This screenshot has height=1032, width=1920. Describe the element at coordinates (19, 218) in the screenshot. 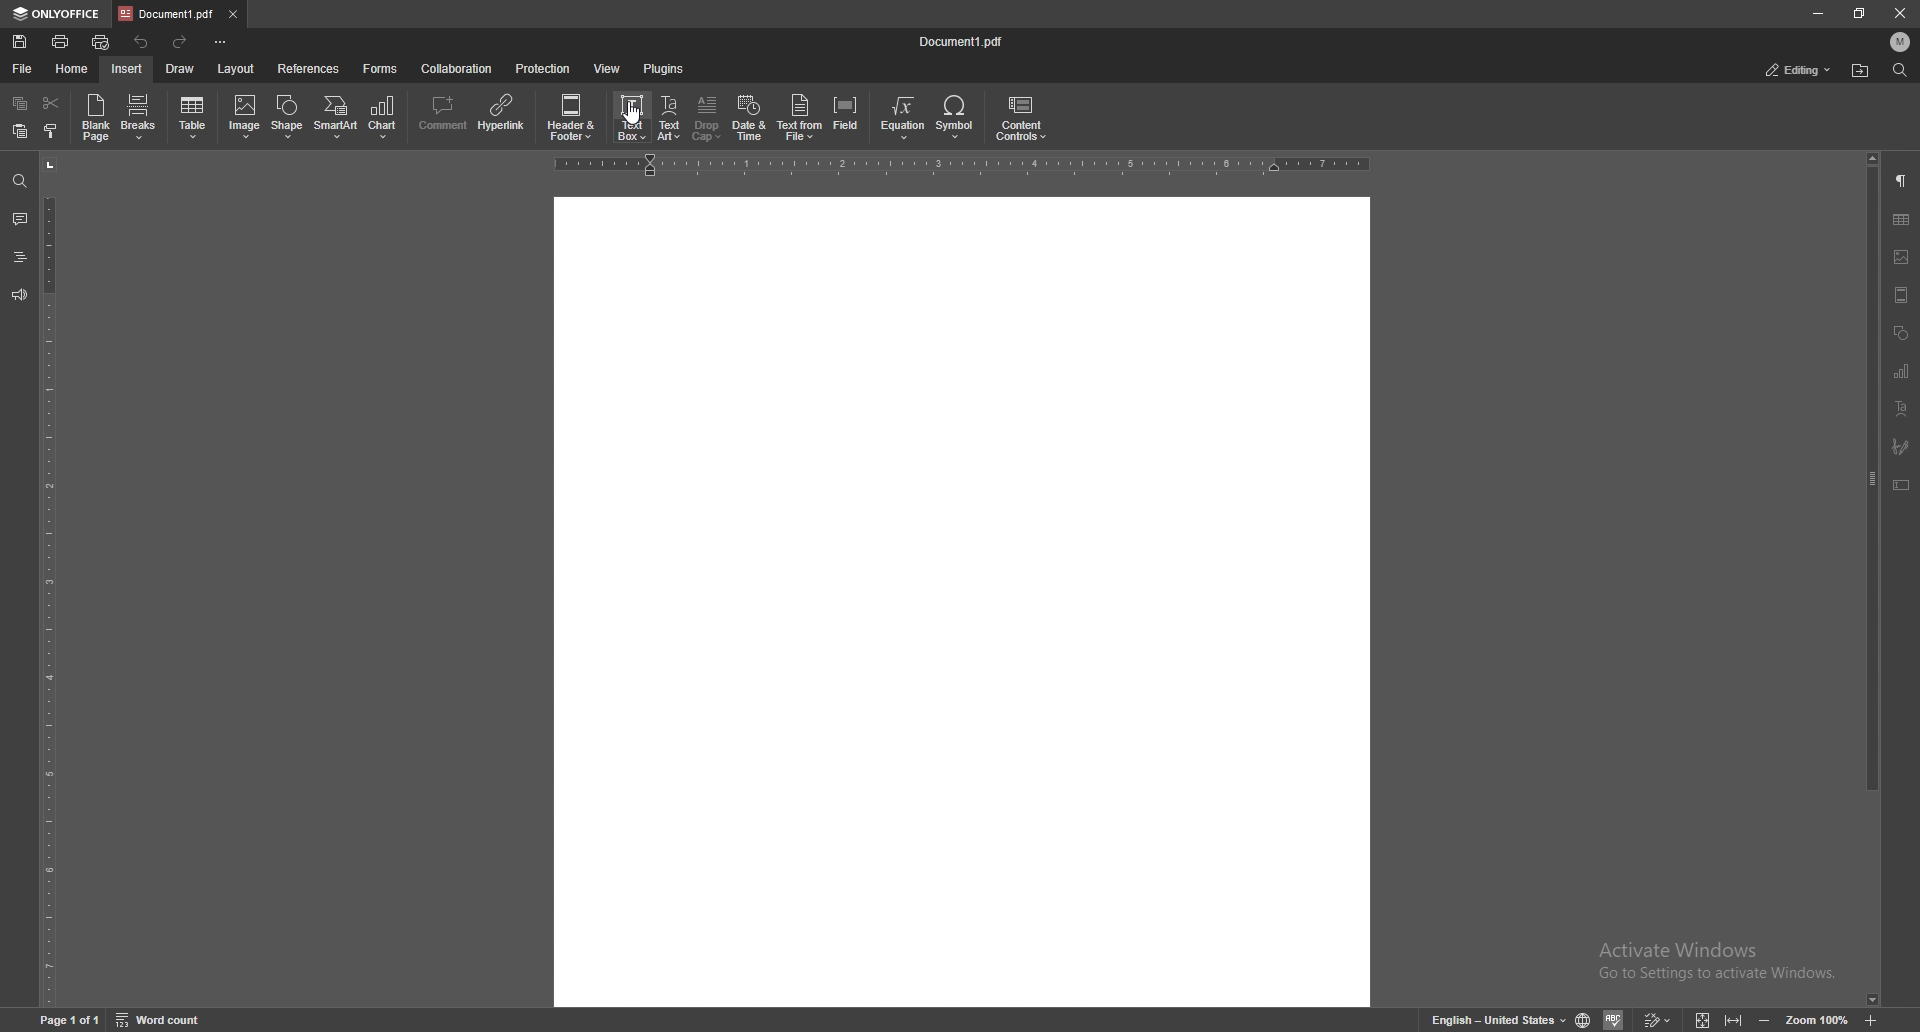

I see `comment` at that location.